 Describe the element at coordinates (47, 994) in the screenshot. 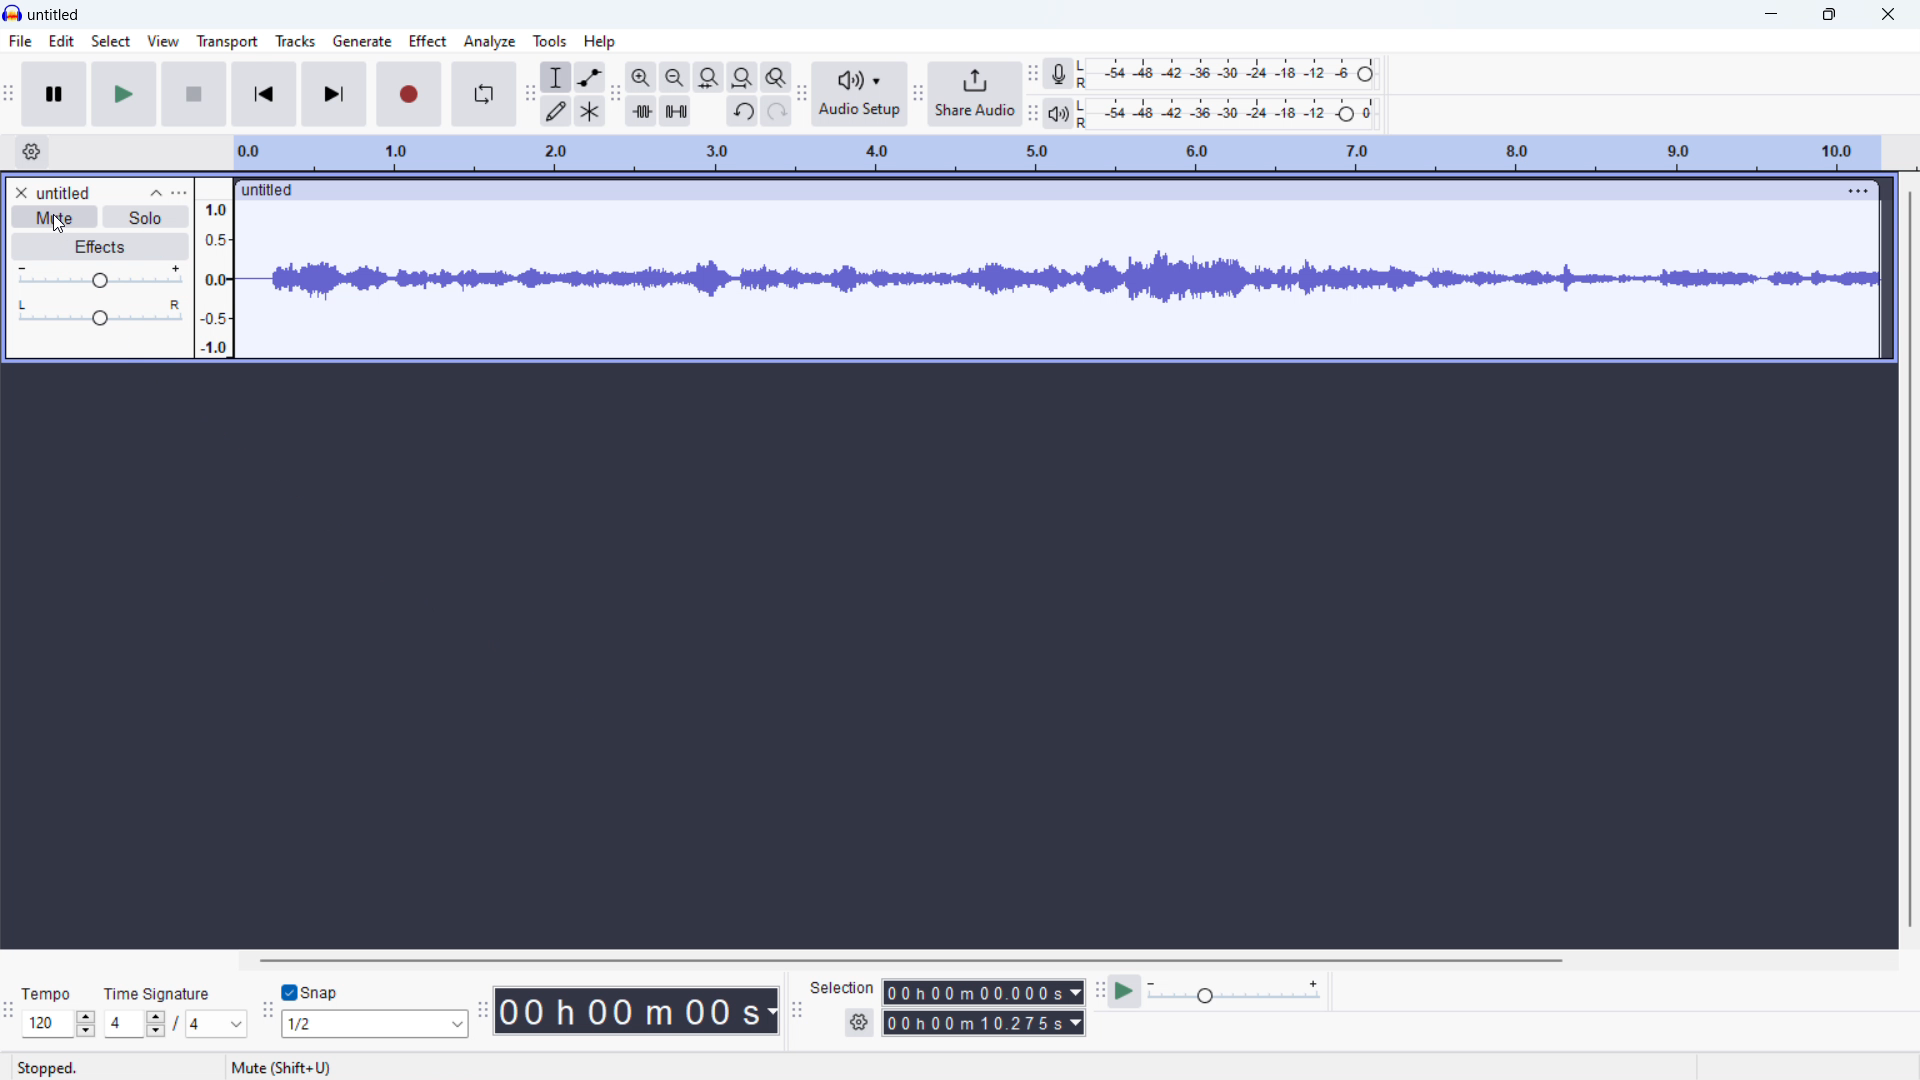

I see `tempo` at that location.